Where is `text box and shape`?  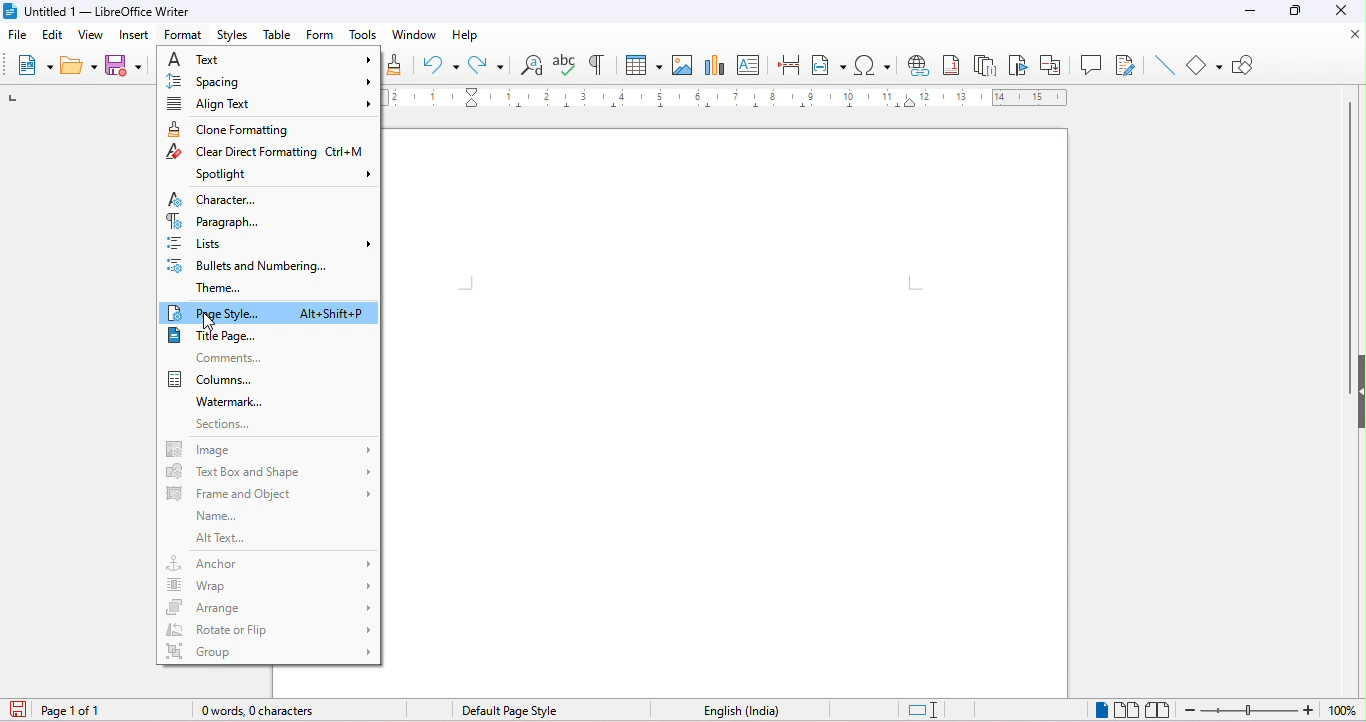
text box and shape is located at coordinates (272, 472).